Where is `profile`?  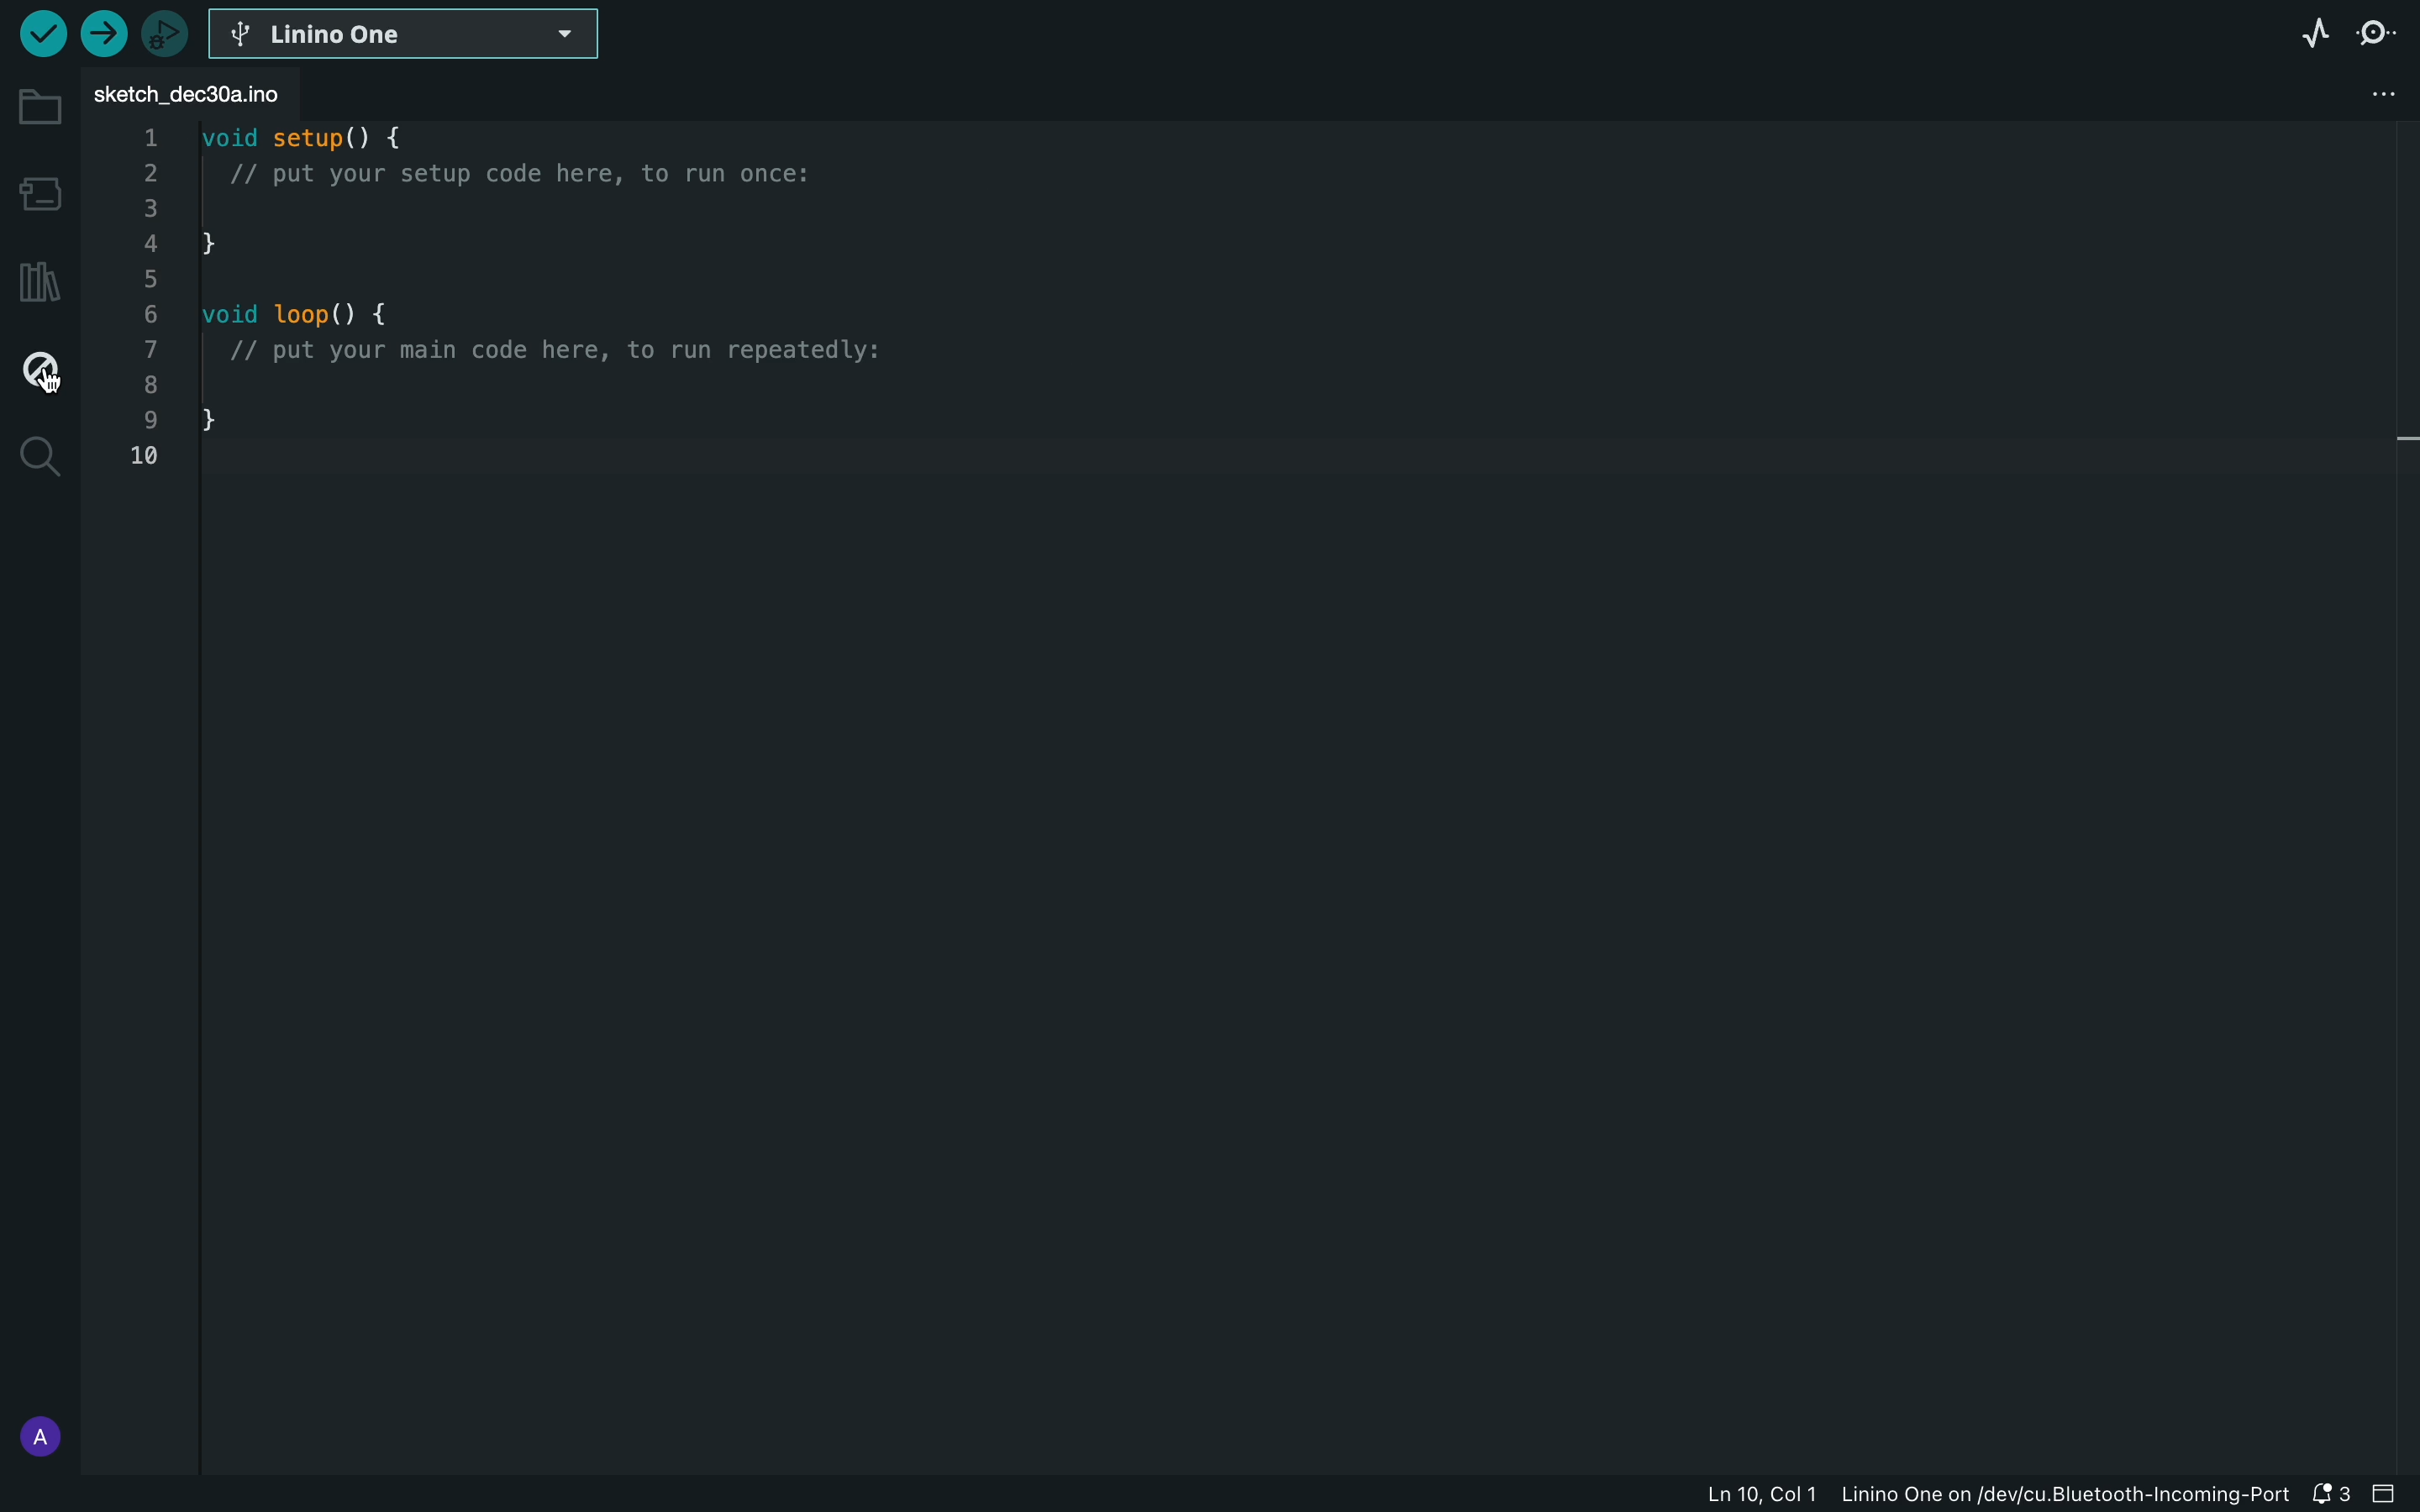
profile is located at coordinates (37, 1429).